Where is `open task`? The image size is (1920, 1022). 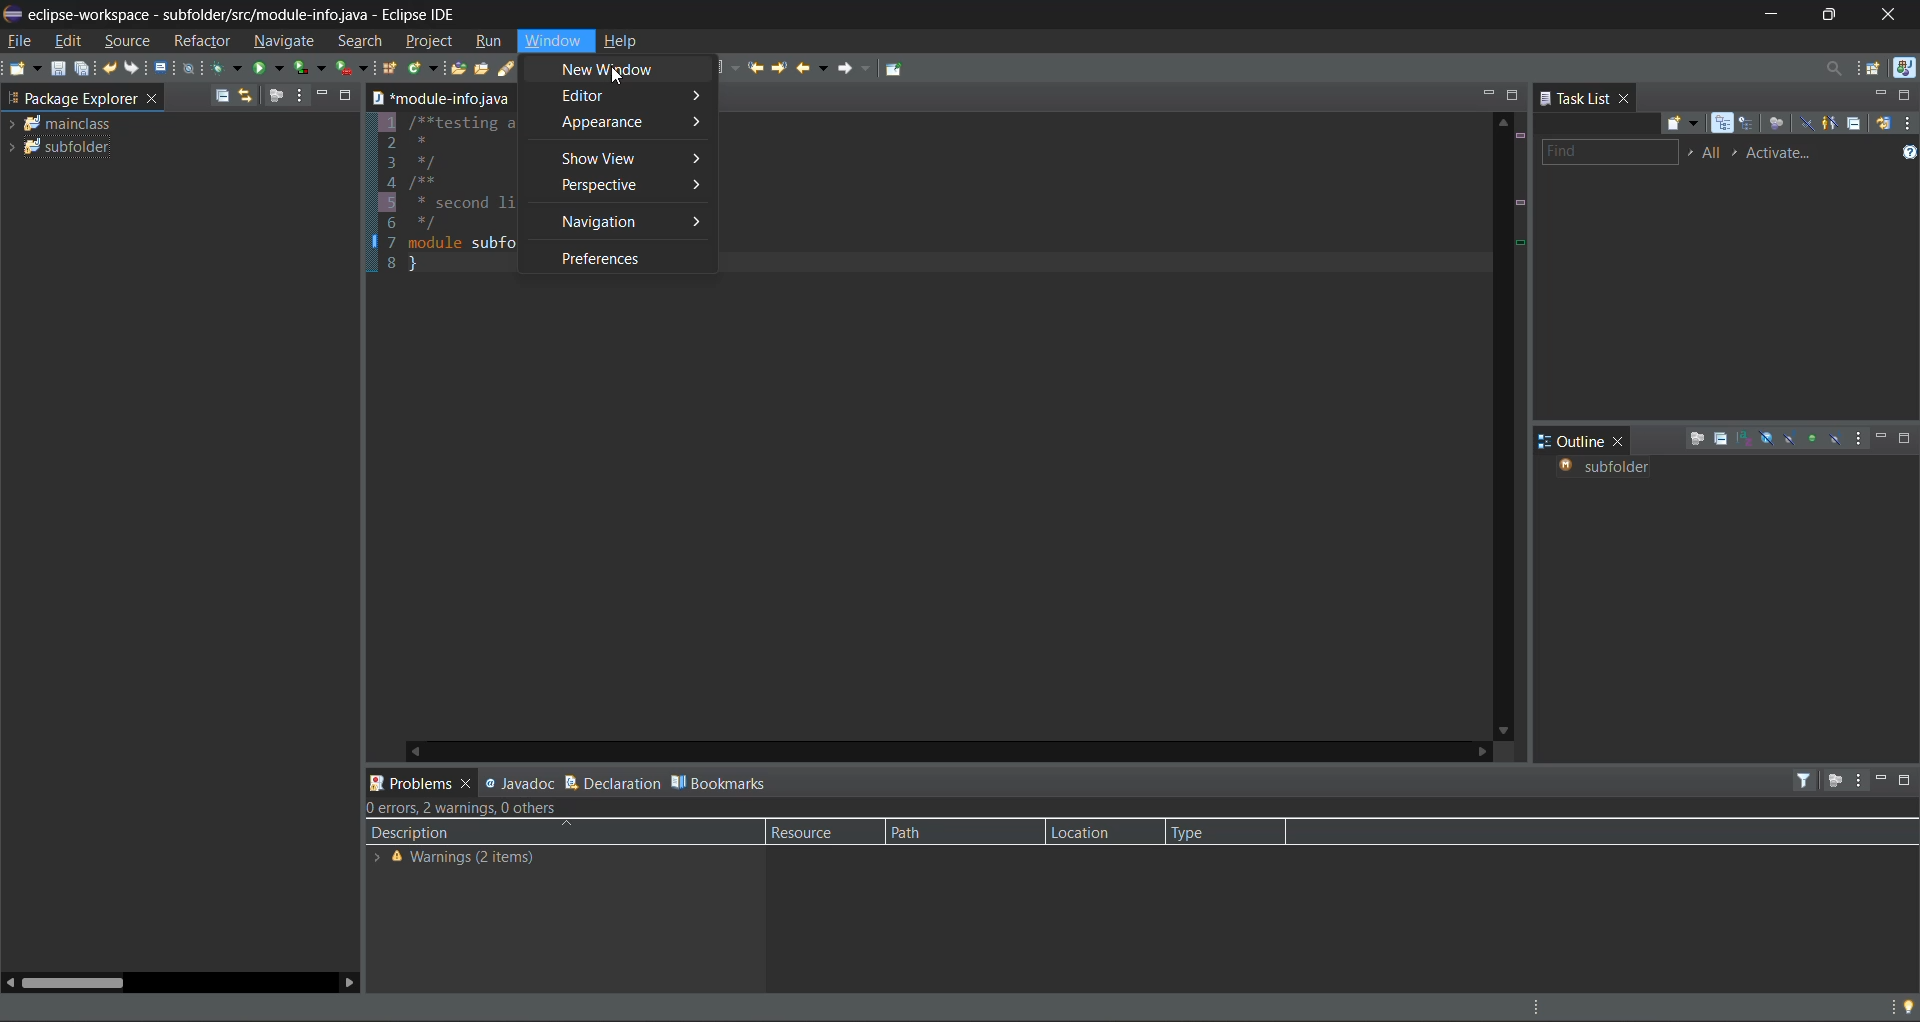 open task is located at coordinates (483, 70).